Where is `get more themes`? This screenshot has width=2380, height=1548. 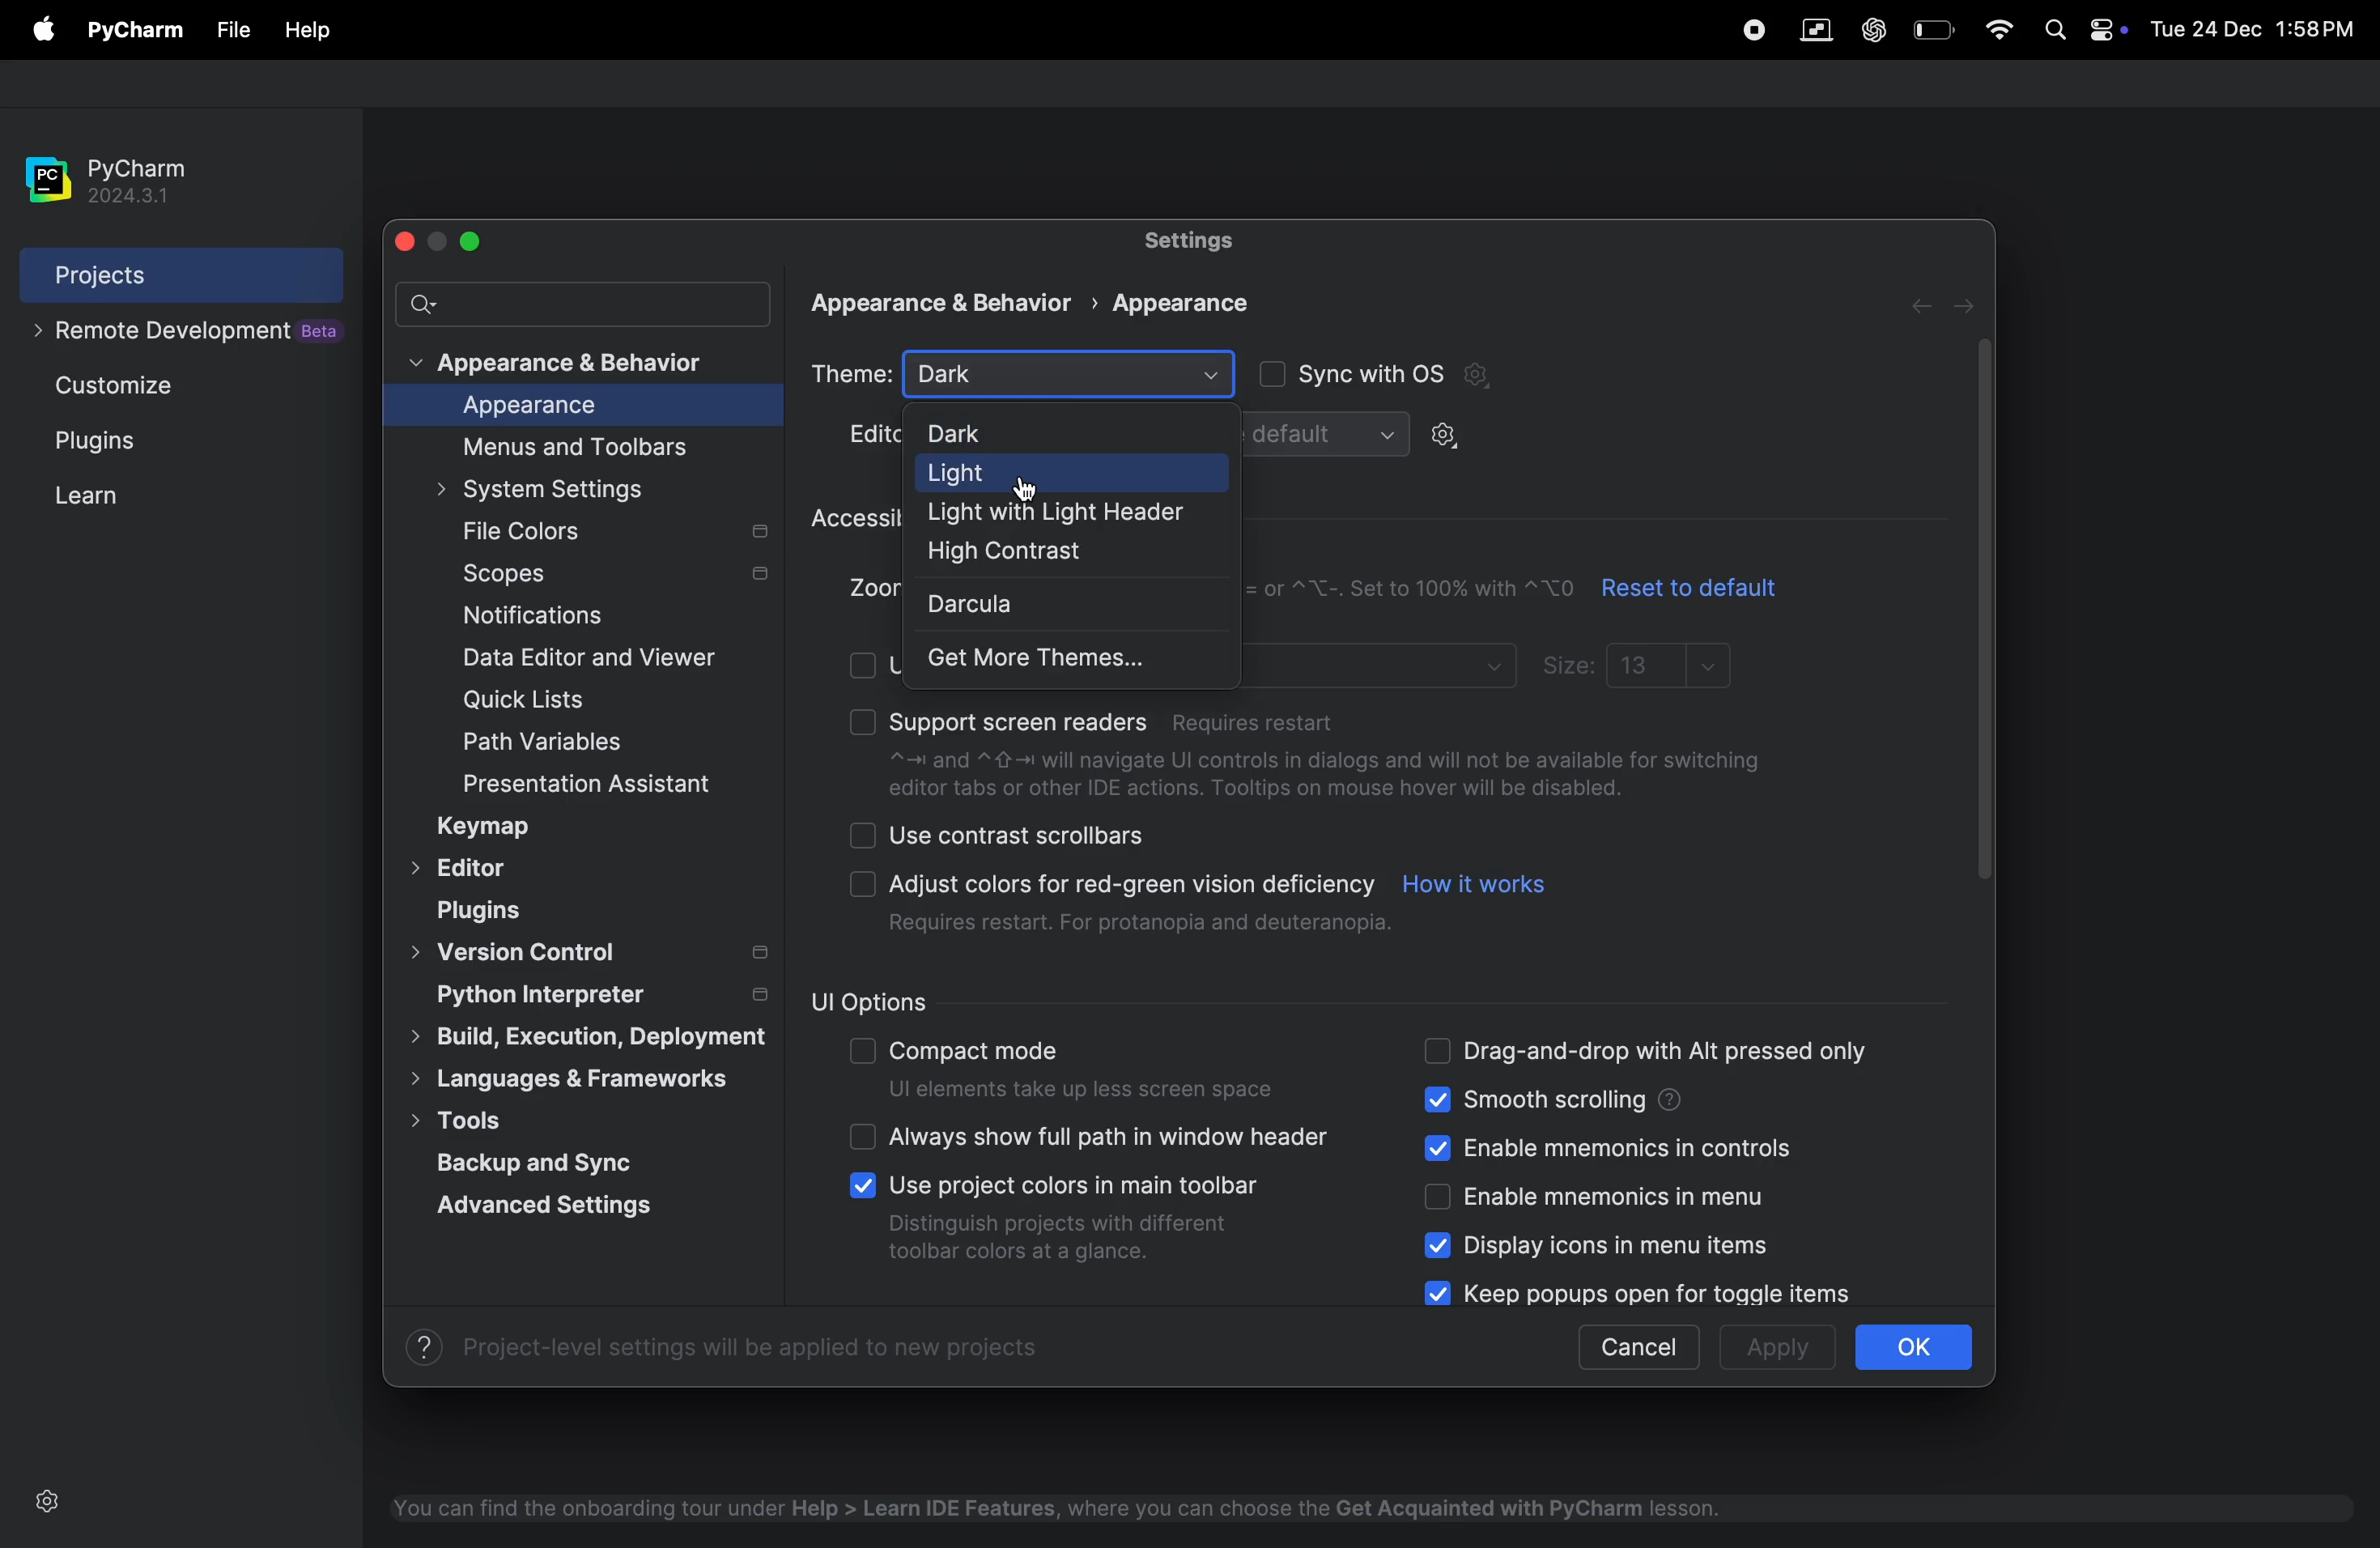 get more themes is located at coordinates (1067, 656).